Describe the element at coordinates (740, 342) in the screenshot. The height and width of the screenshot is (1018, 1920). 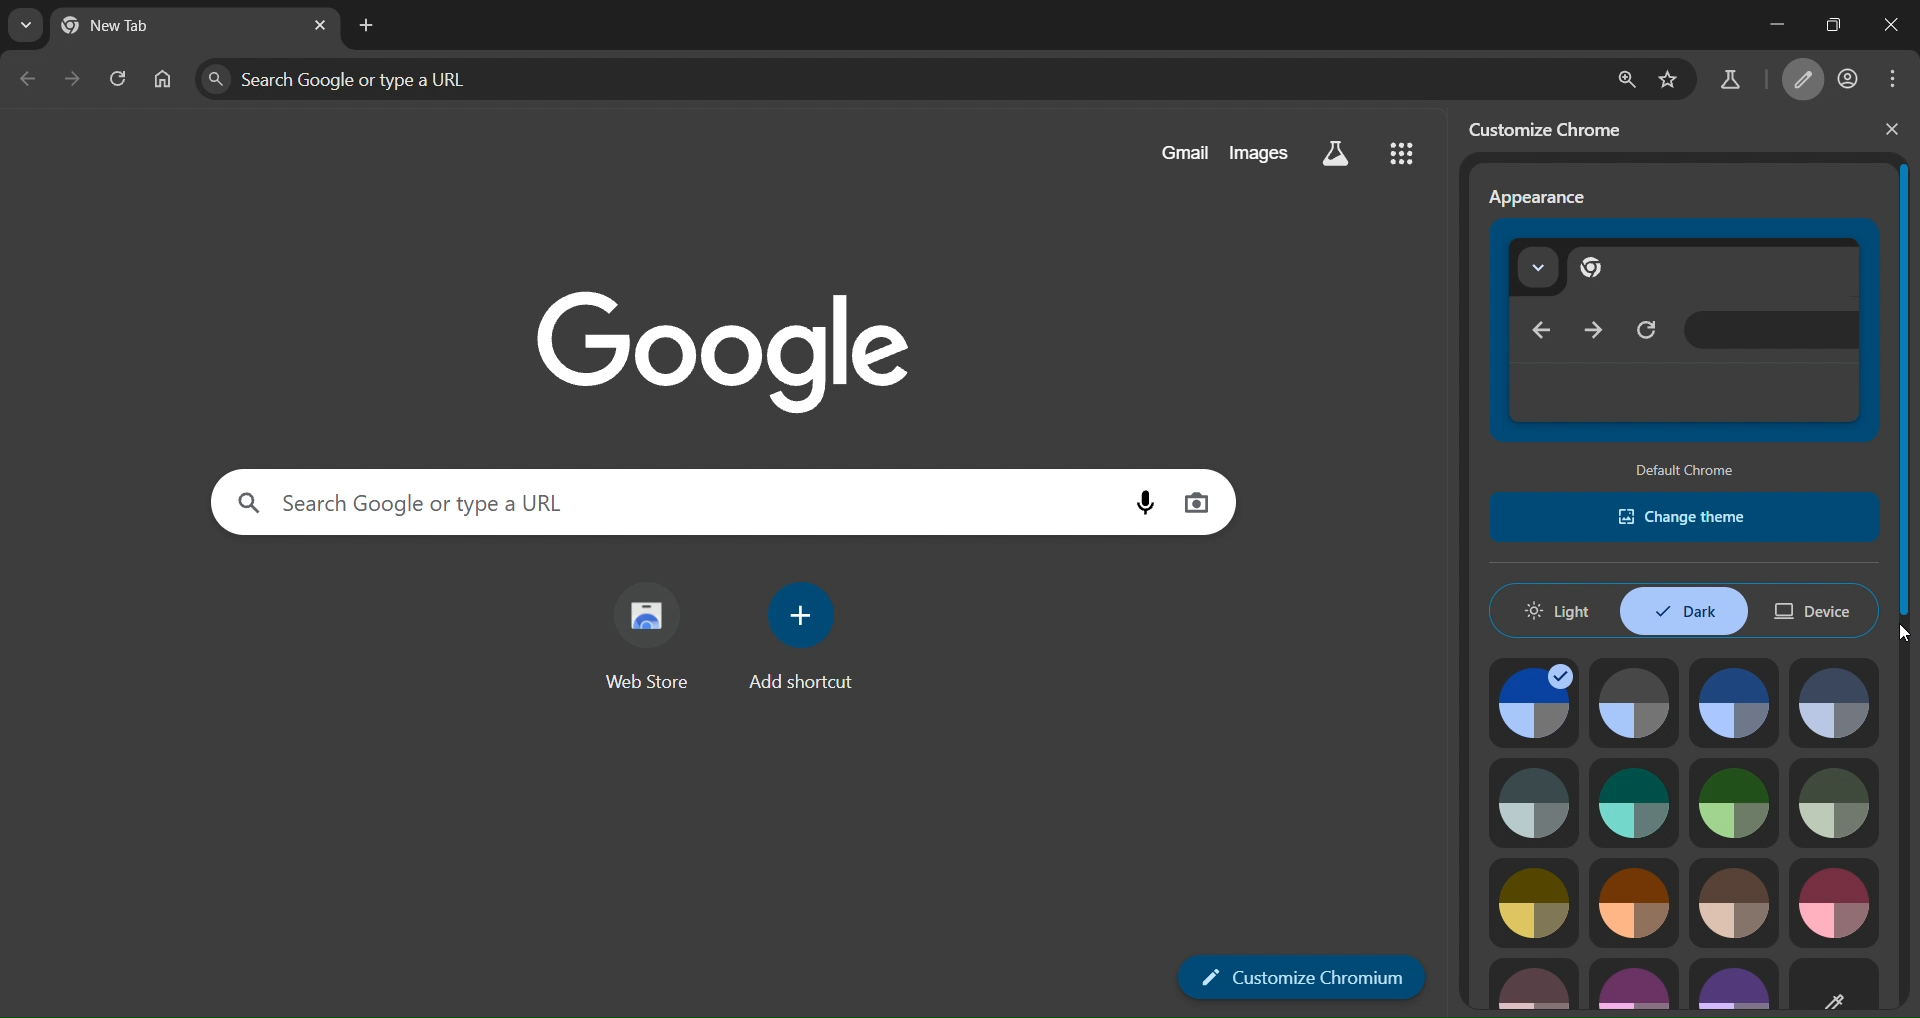
I see `image with google text` at that location.